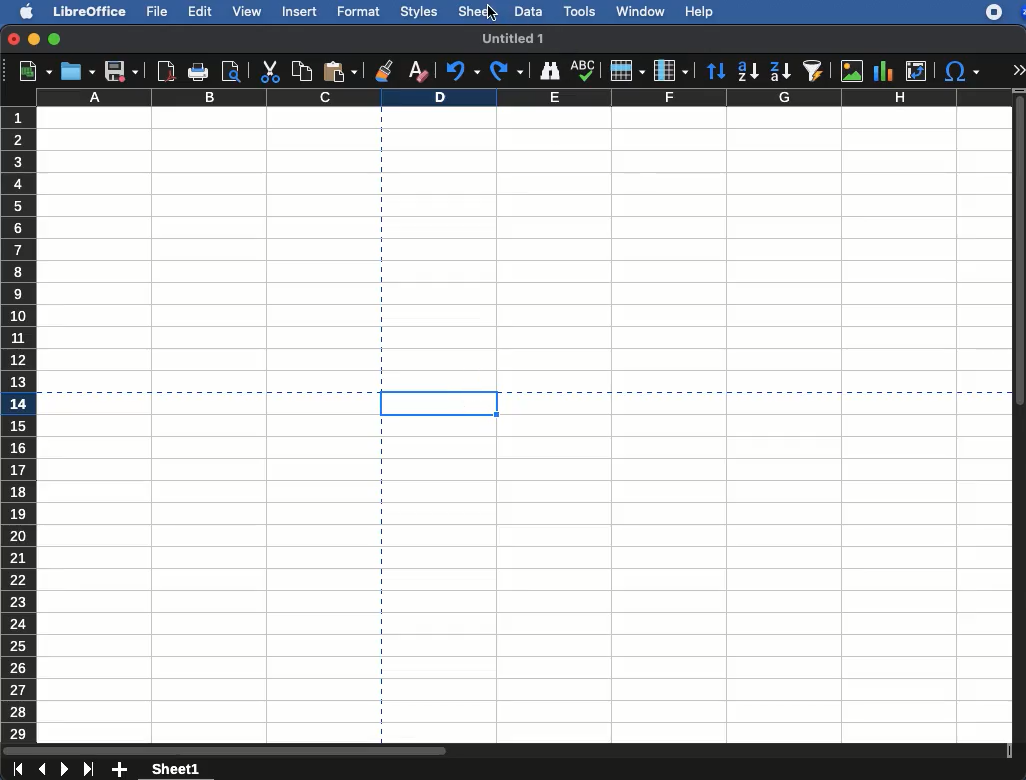  What do you see at coordinates (526, 11) in the screenshot?
I see `data` at bounding box center [526, 11].